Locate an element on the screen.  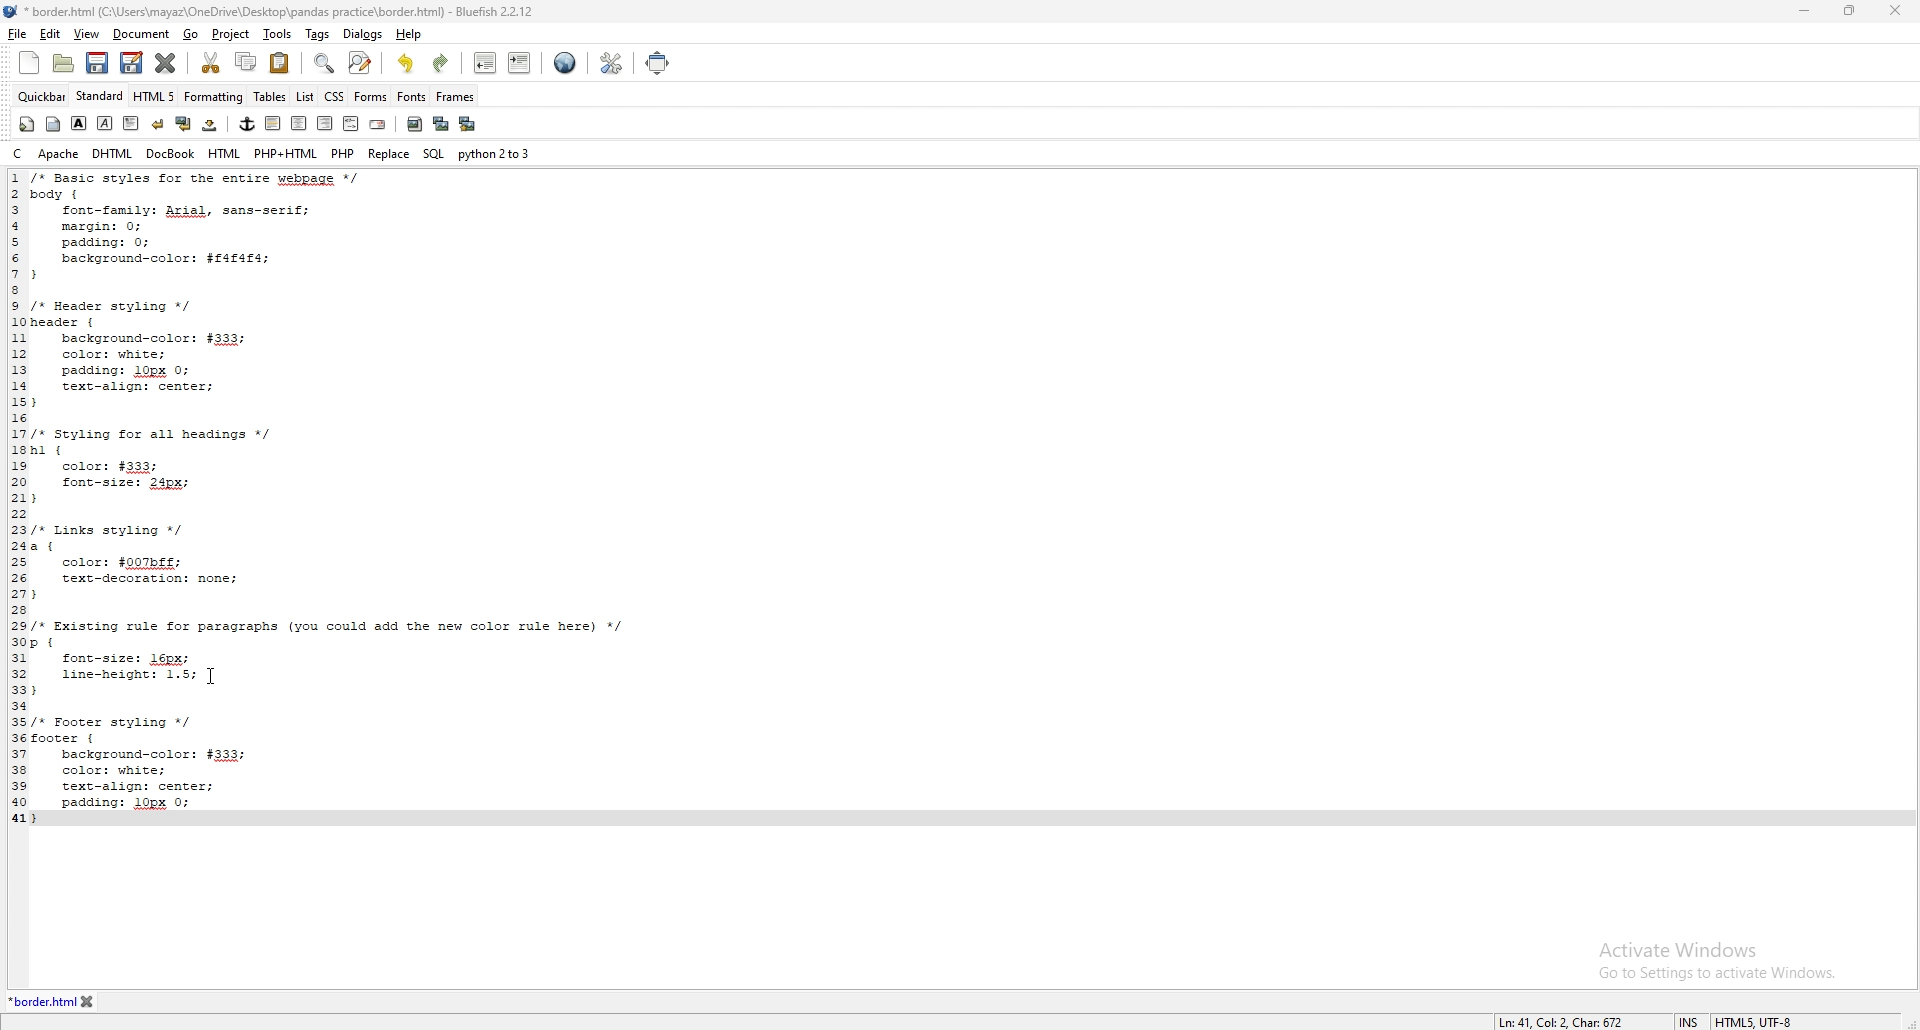
unindent is located at coordinates (486, 62).